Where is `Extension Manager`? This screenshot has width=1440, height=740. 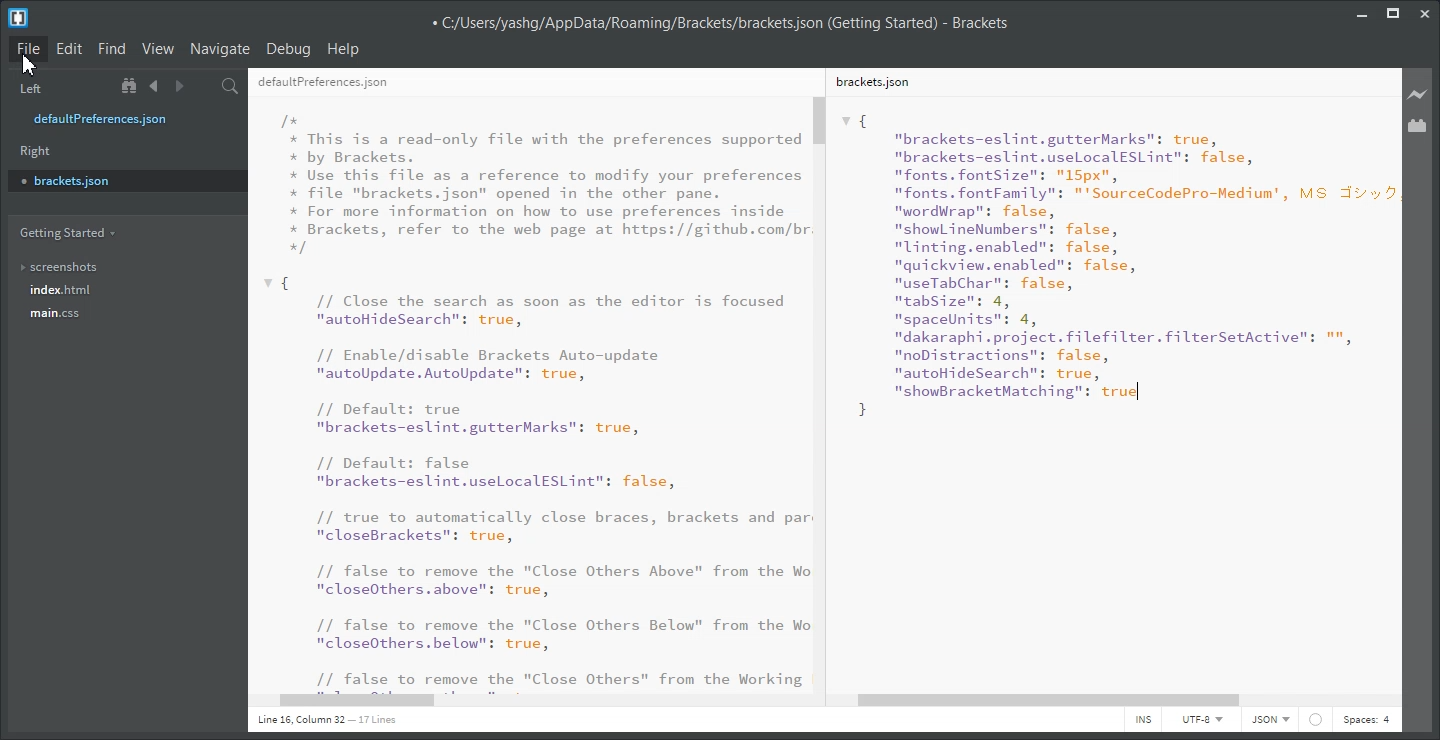
Extension Manager is located at coordinates (1418, 125).